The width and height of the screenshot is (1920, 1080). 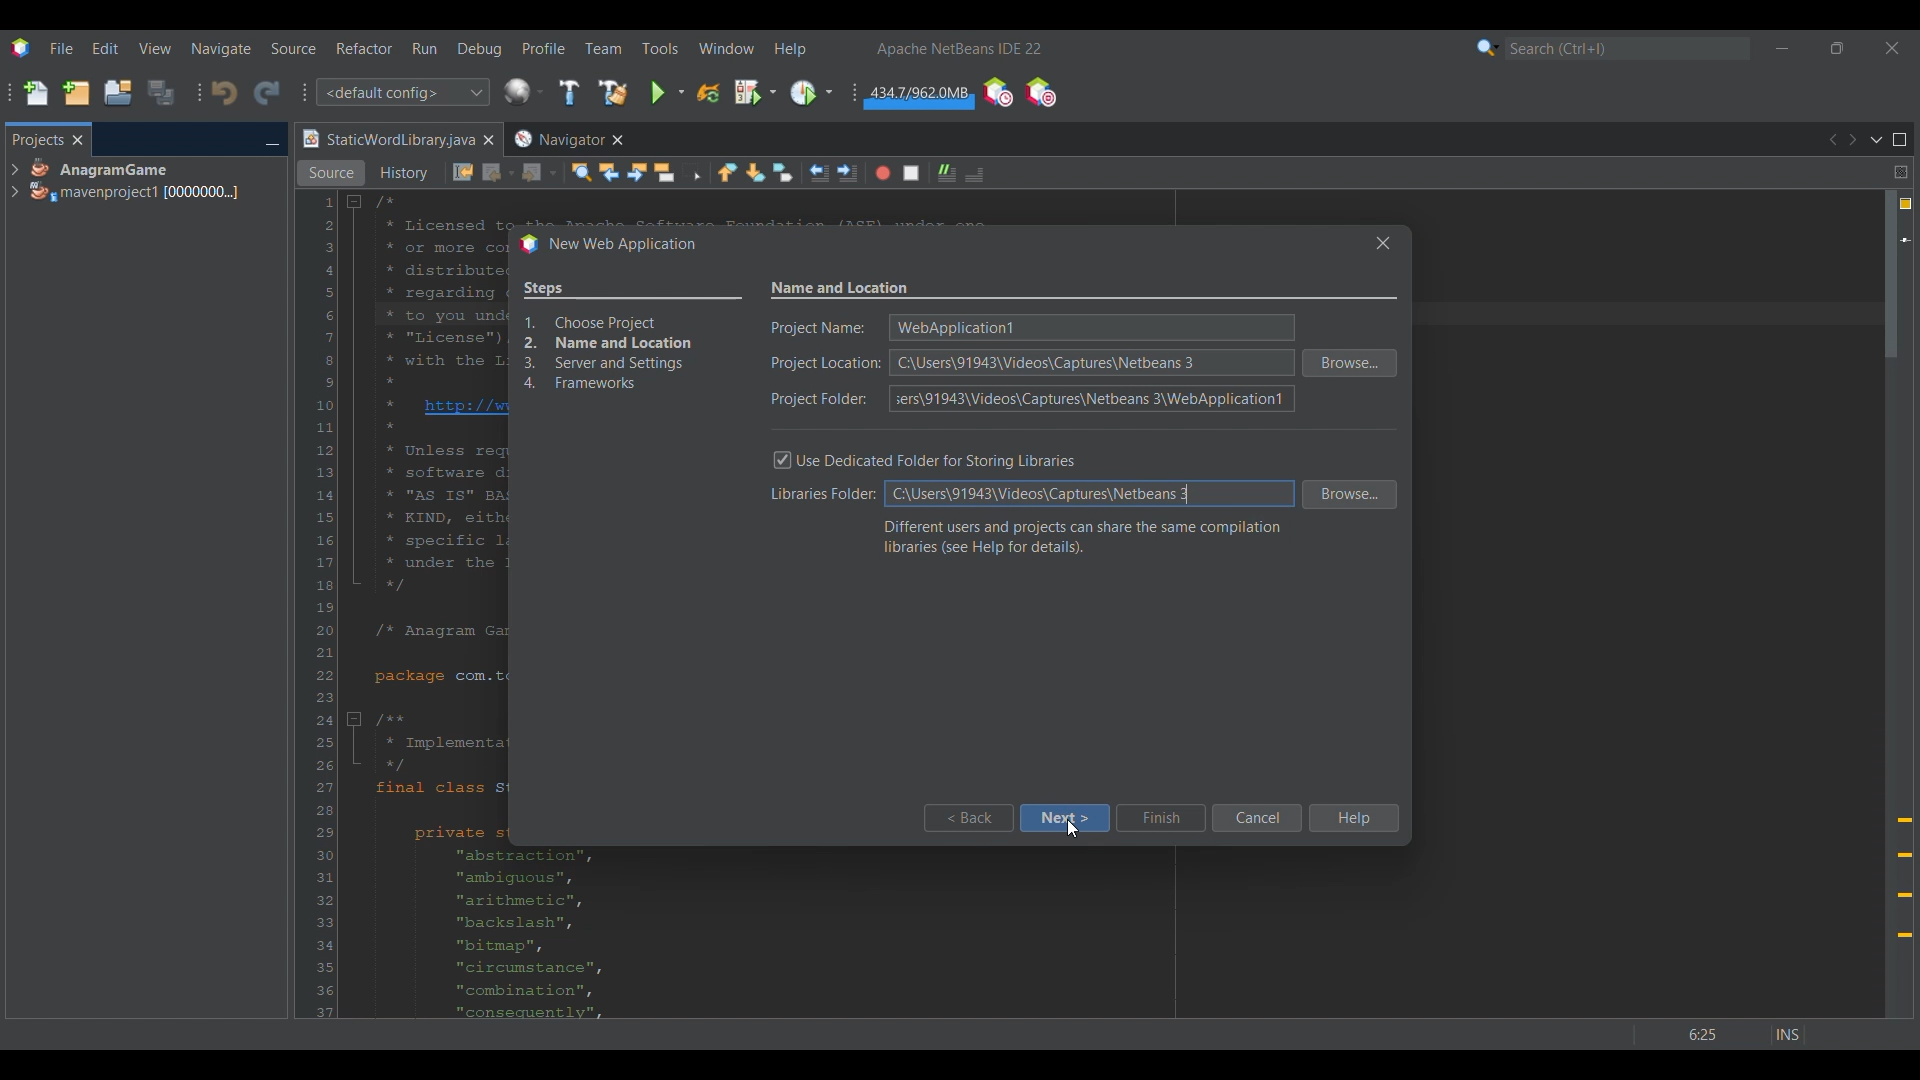 What do you see at coordinates (819, 496) in the screenshot?
I see `Indicates libraries folder textbox` at bounding box center [819, 496].